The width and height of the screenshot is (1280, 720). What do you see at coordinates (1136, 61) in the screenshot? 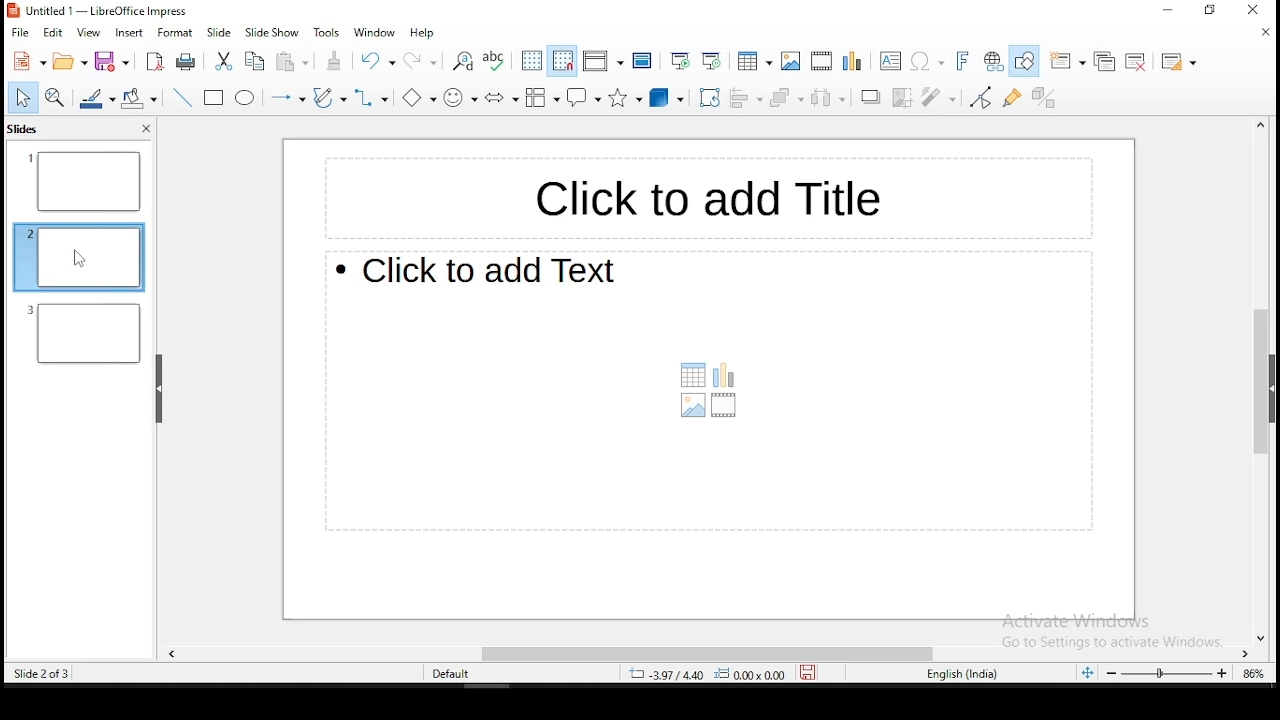
I see ` delete slide` at bounding box center [1136, 61].